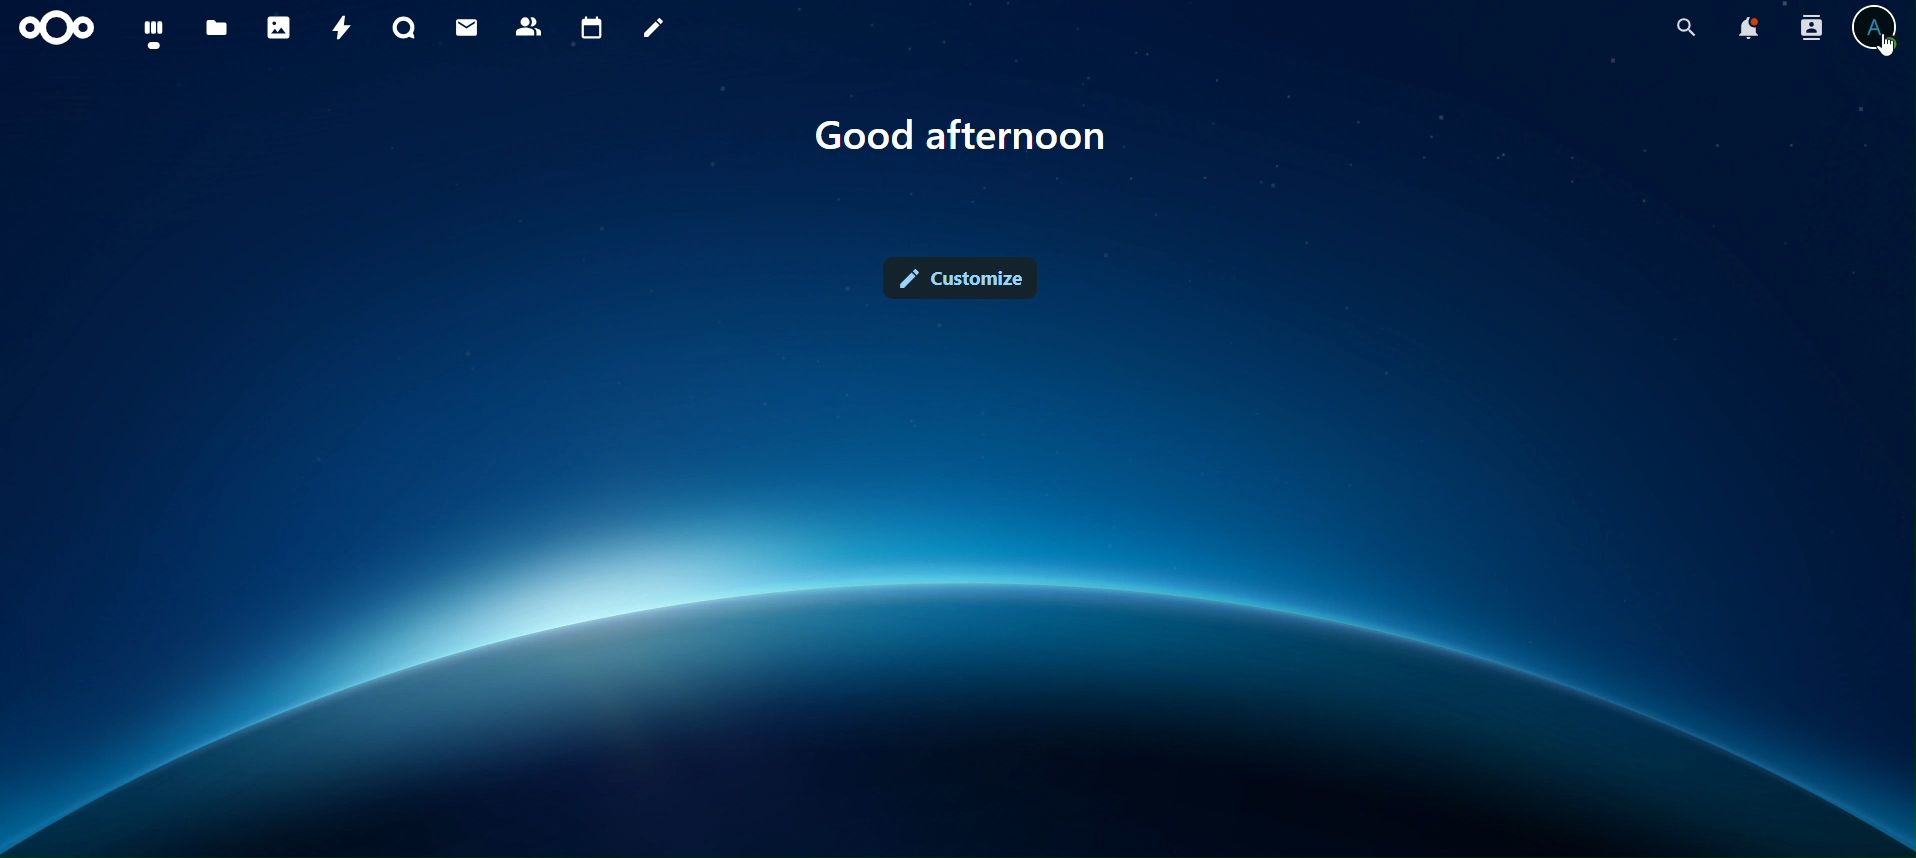 This screenshot has height=858, width=1916. What do you see at coordinates (1803, 27) in the screenshot?
I see `search contacts` at bounding box center [1803, 27].